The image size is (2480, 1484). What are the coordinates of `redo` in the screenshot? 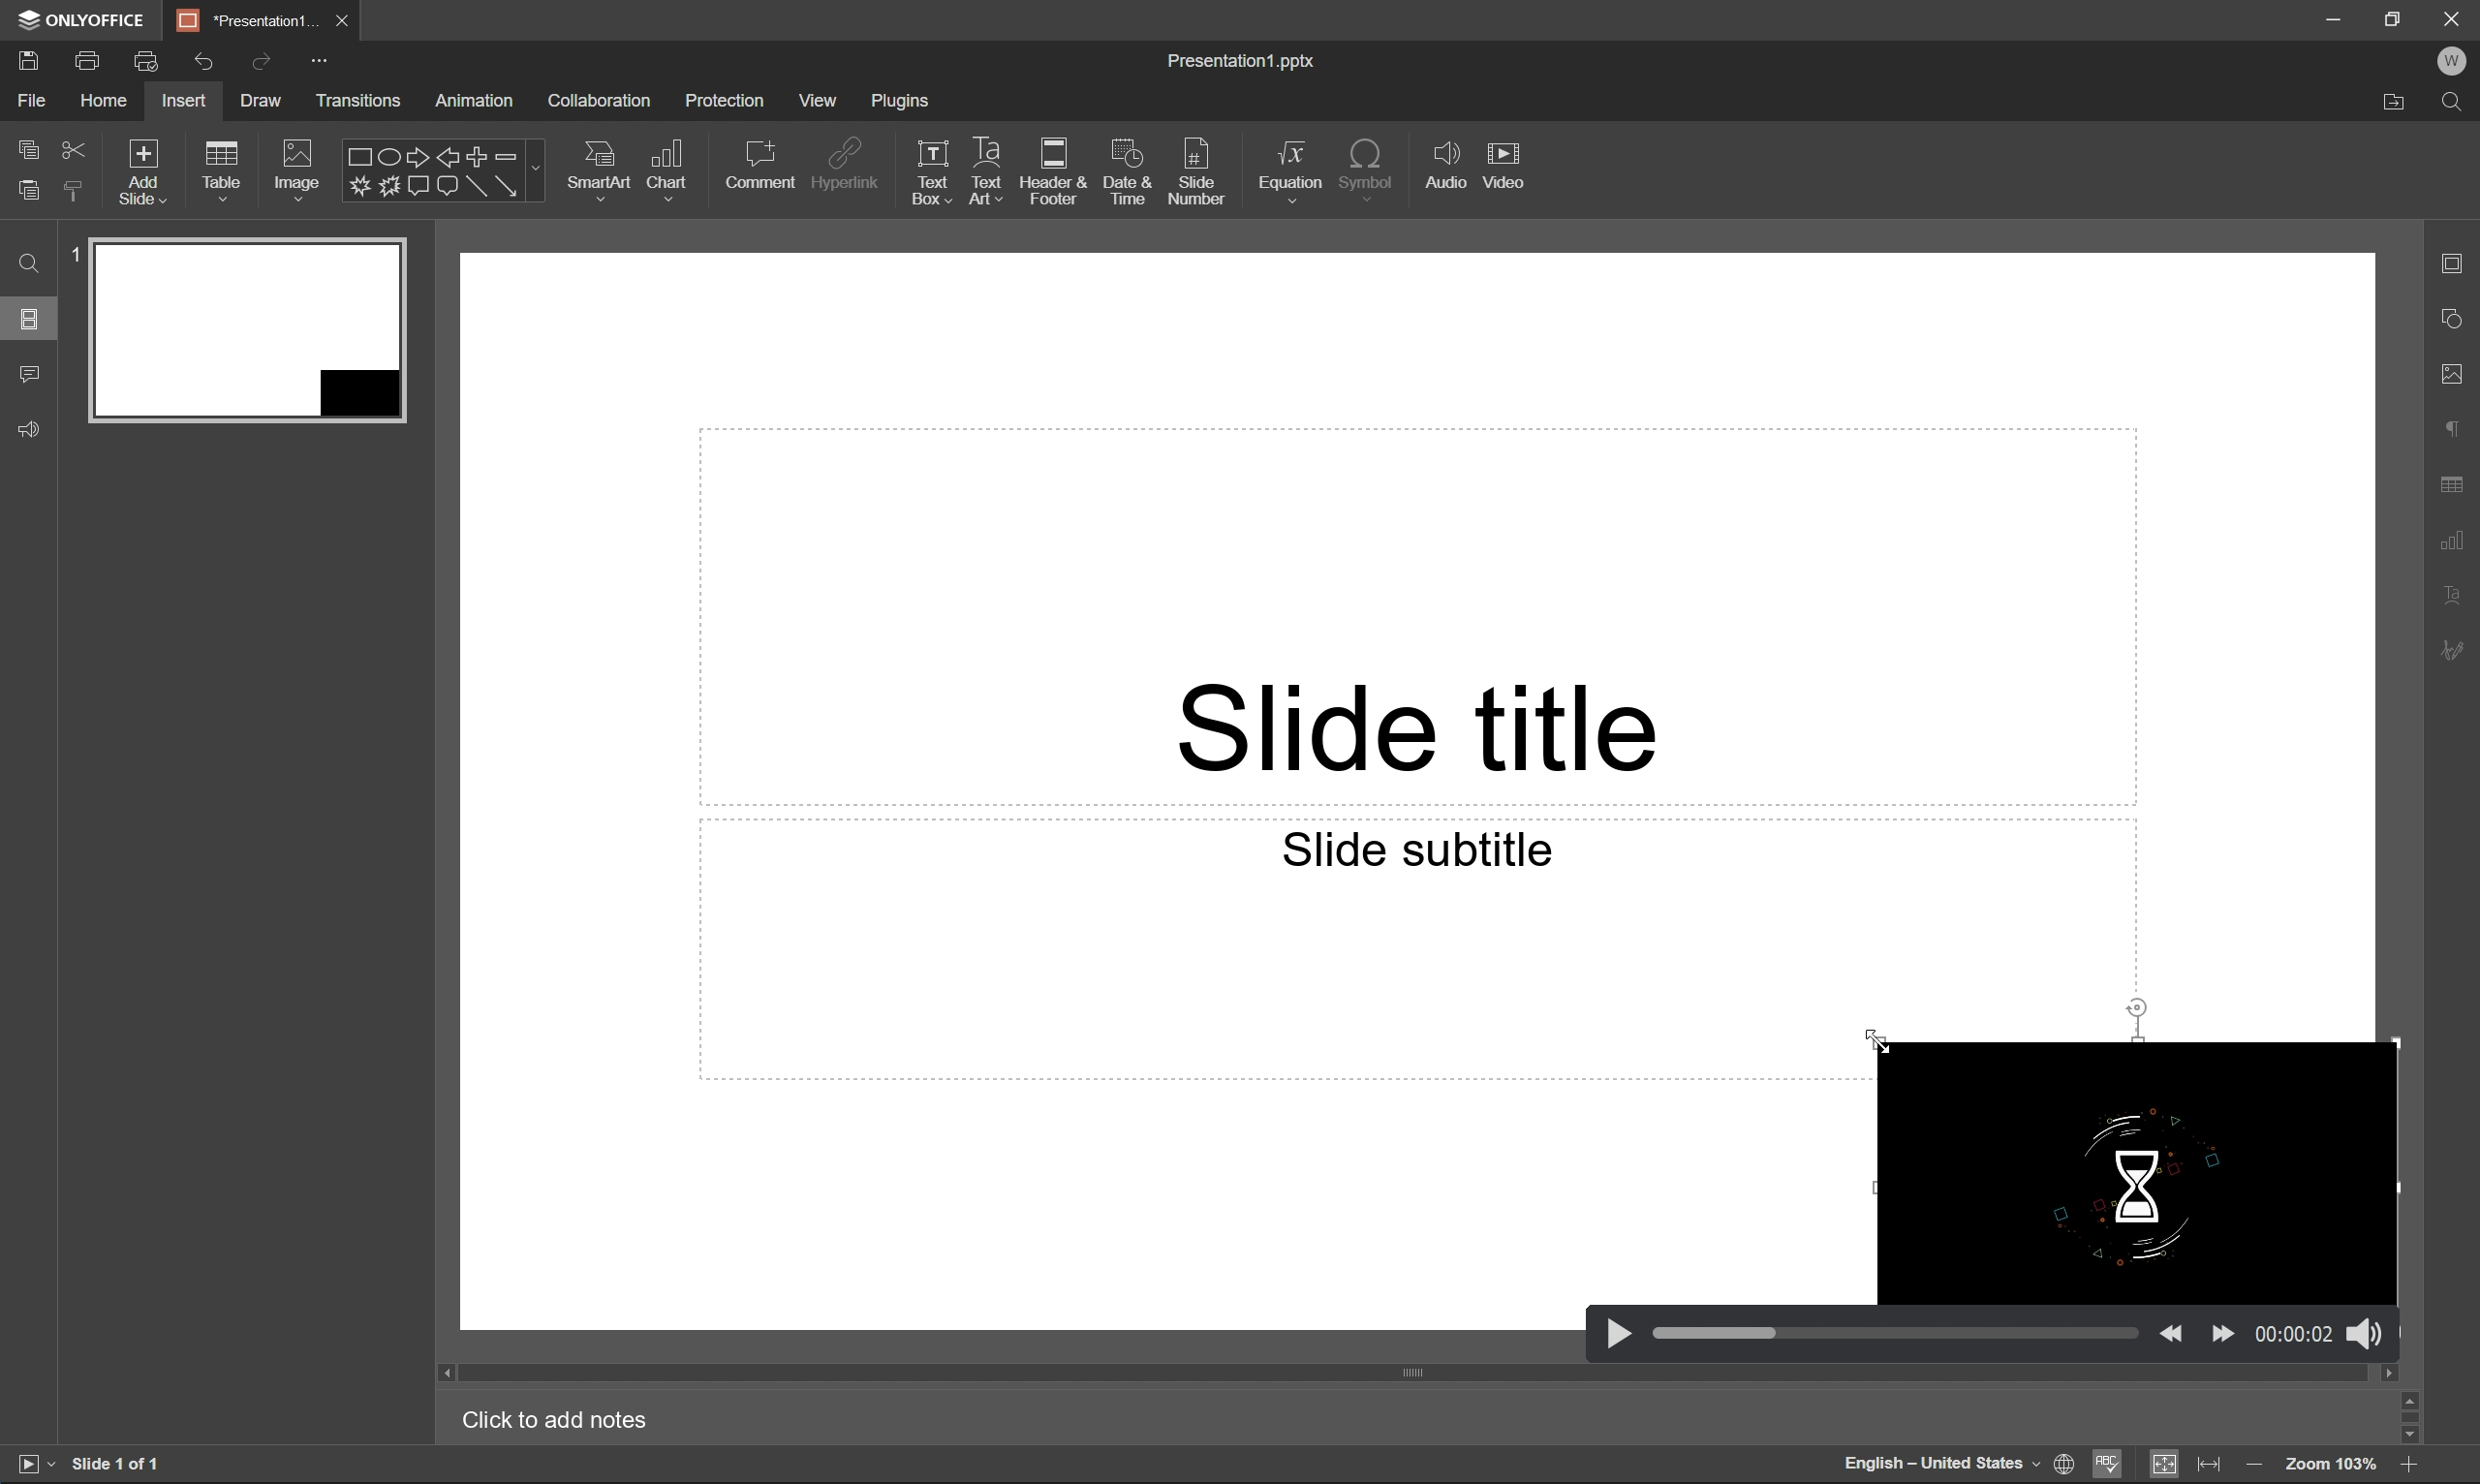 It's located at (262, 61).